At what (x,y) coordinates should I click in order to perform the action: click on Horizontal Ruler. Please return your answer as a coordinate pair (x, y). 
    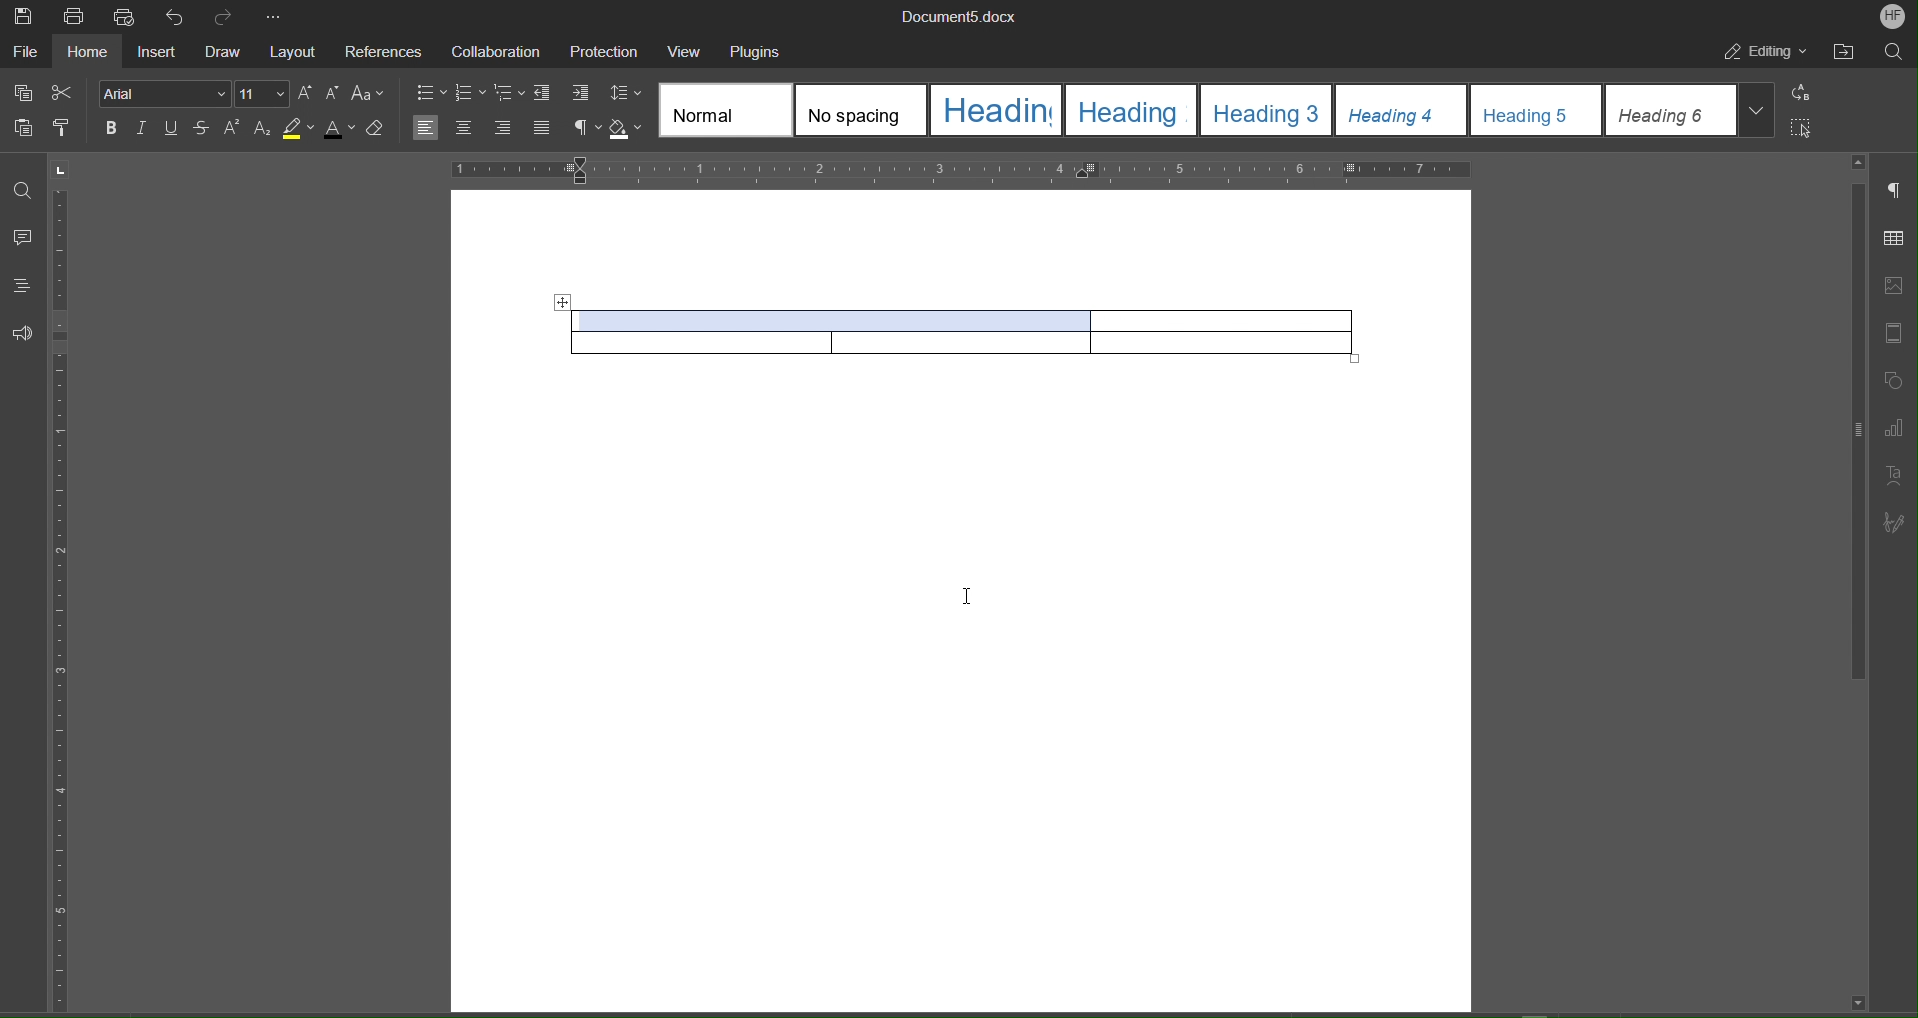
    Looking at the image, I should click on (960, 169).